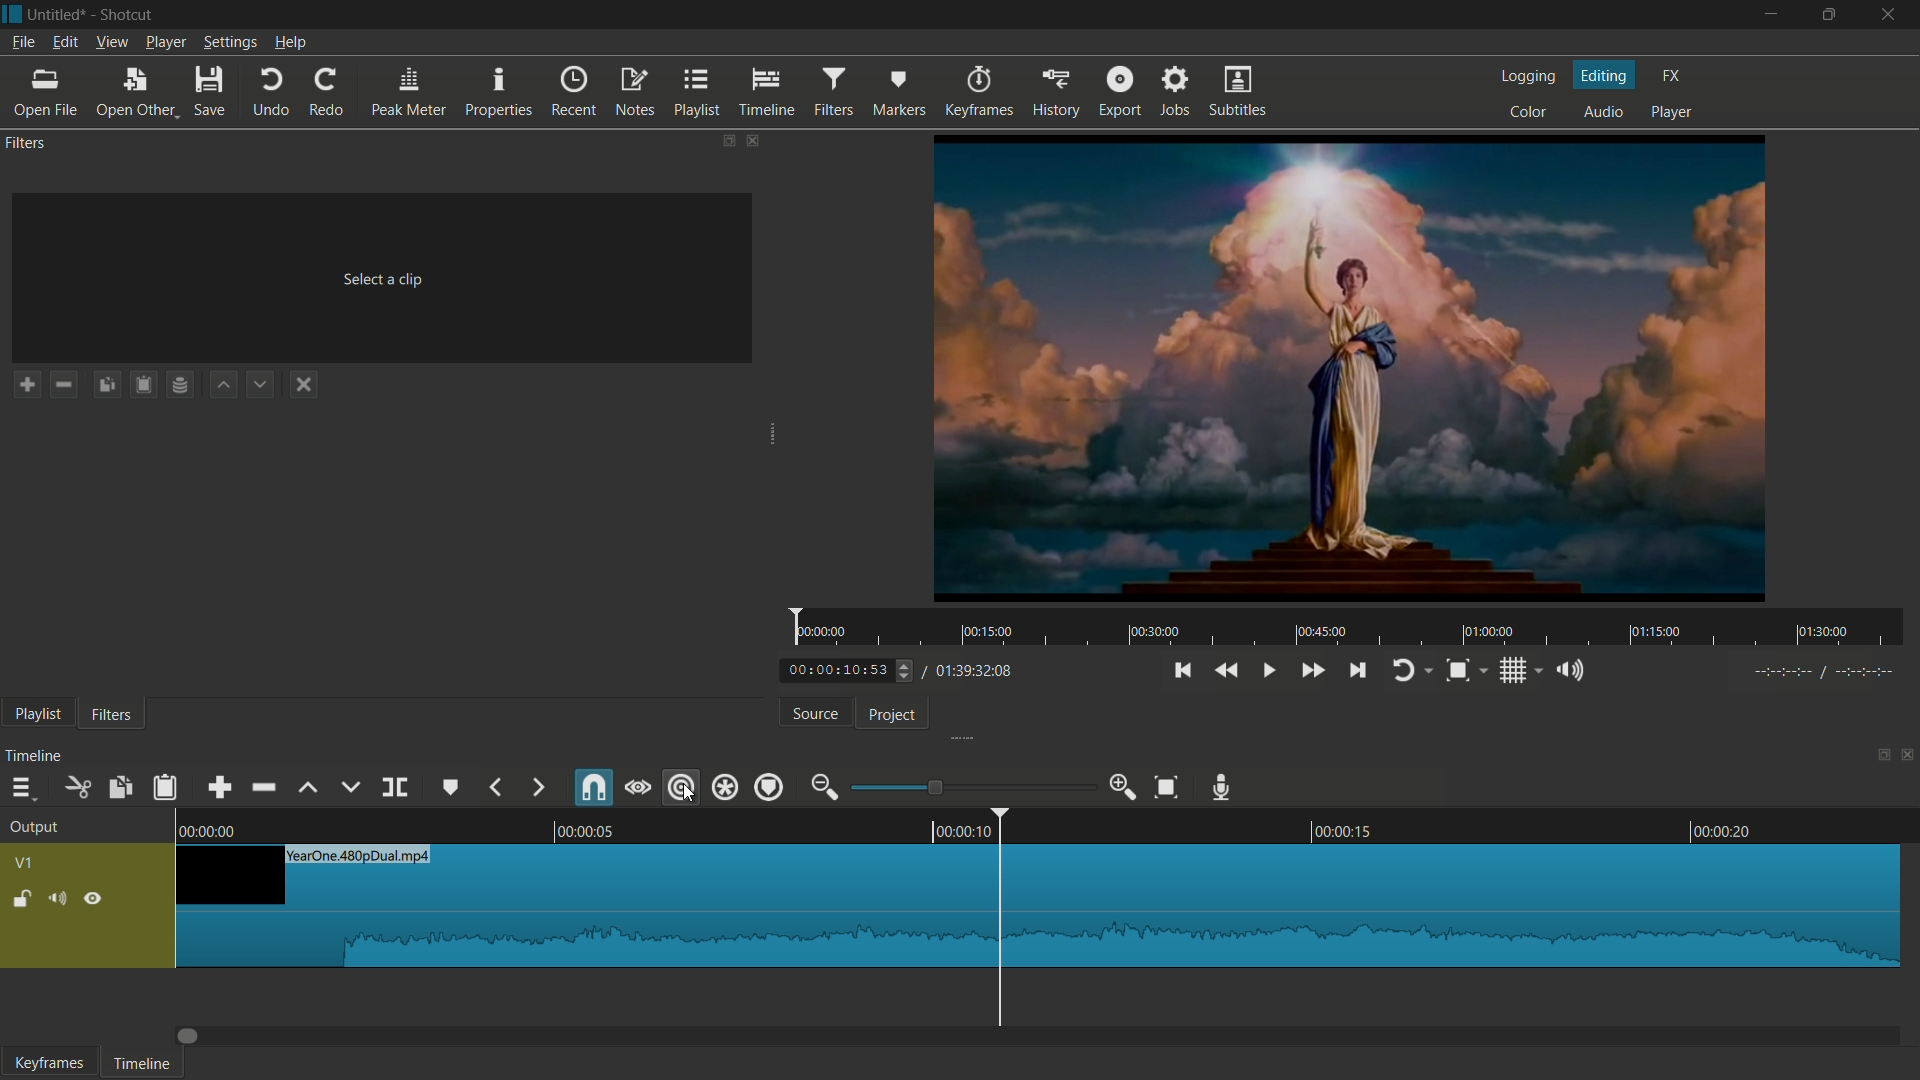 This screenshot has width=1920, height=1080. What do you see at coordinates (142, 1065) in the screenshot?
I see `timeline` at bounding box center [142, 1065].